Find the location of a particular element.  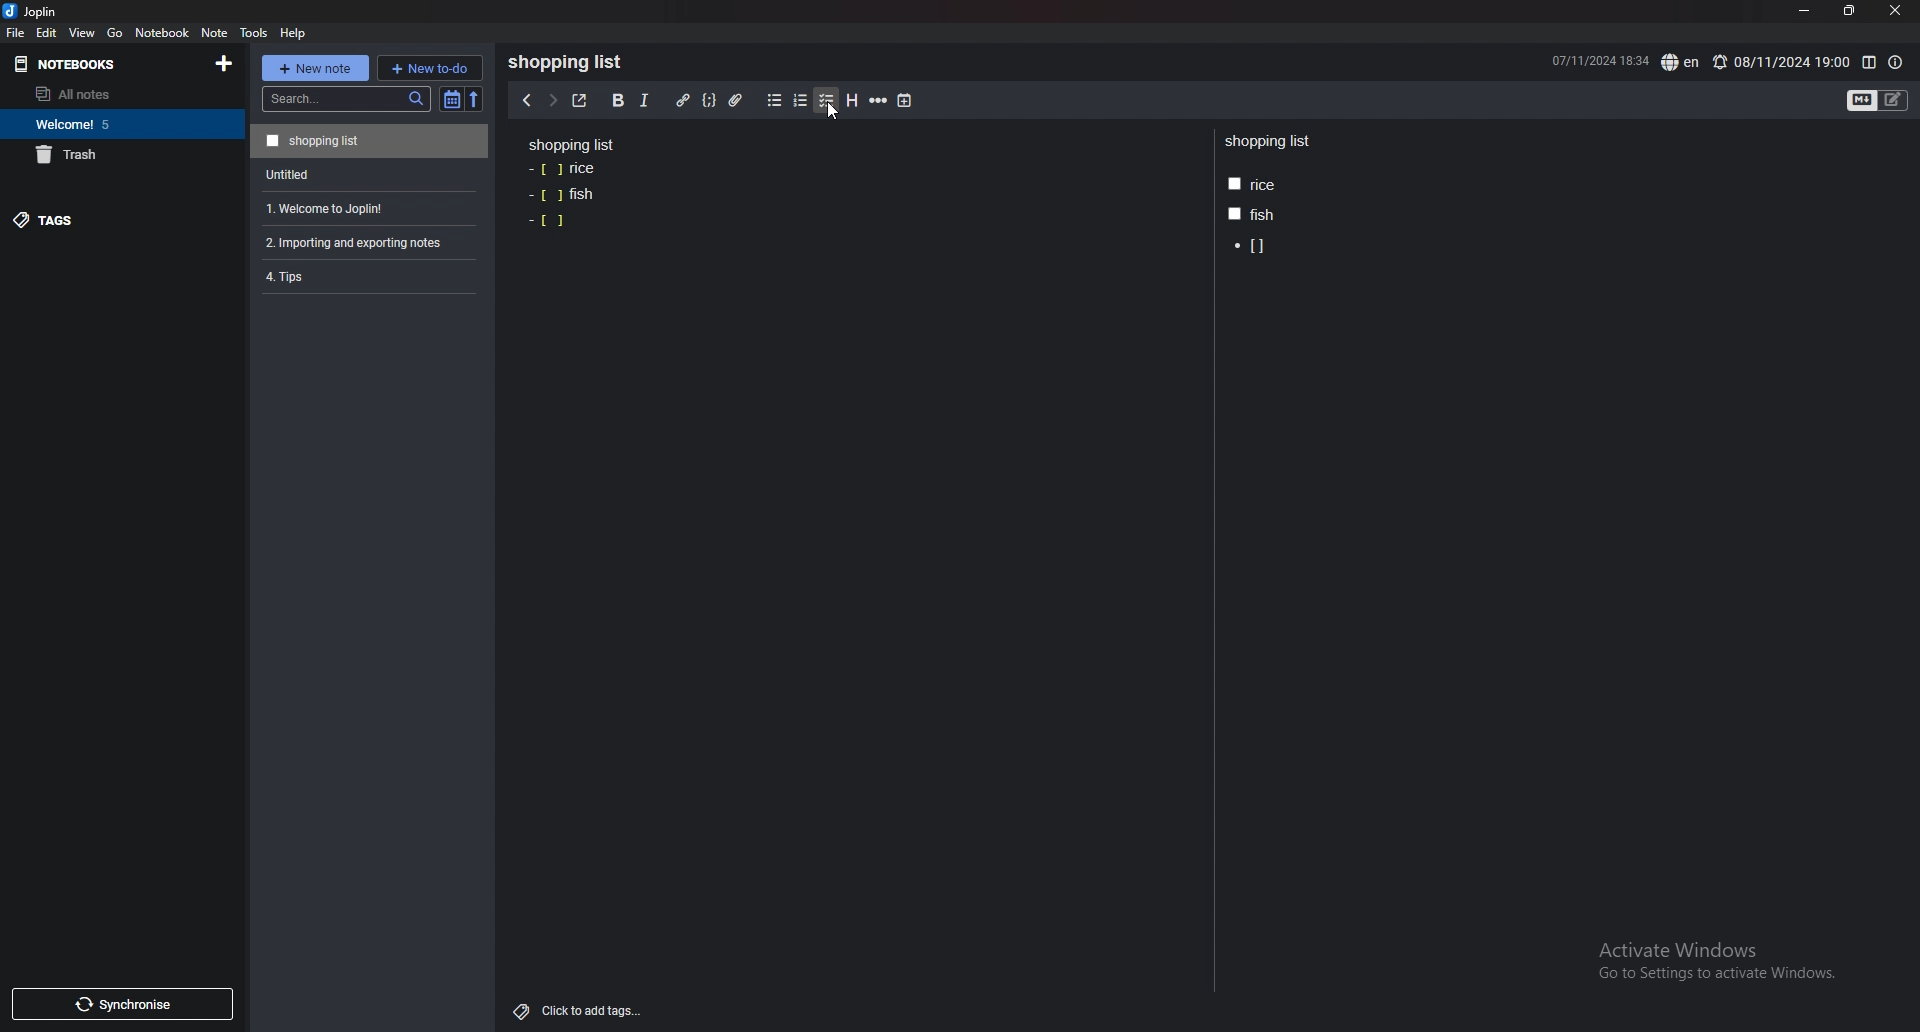

note properties is located at coordinates (1895, 63).